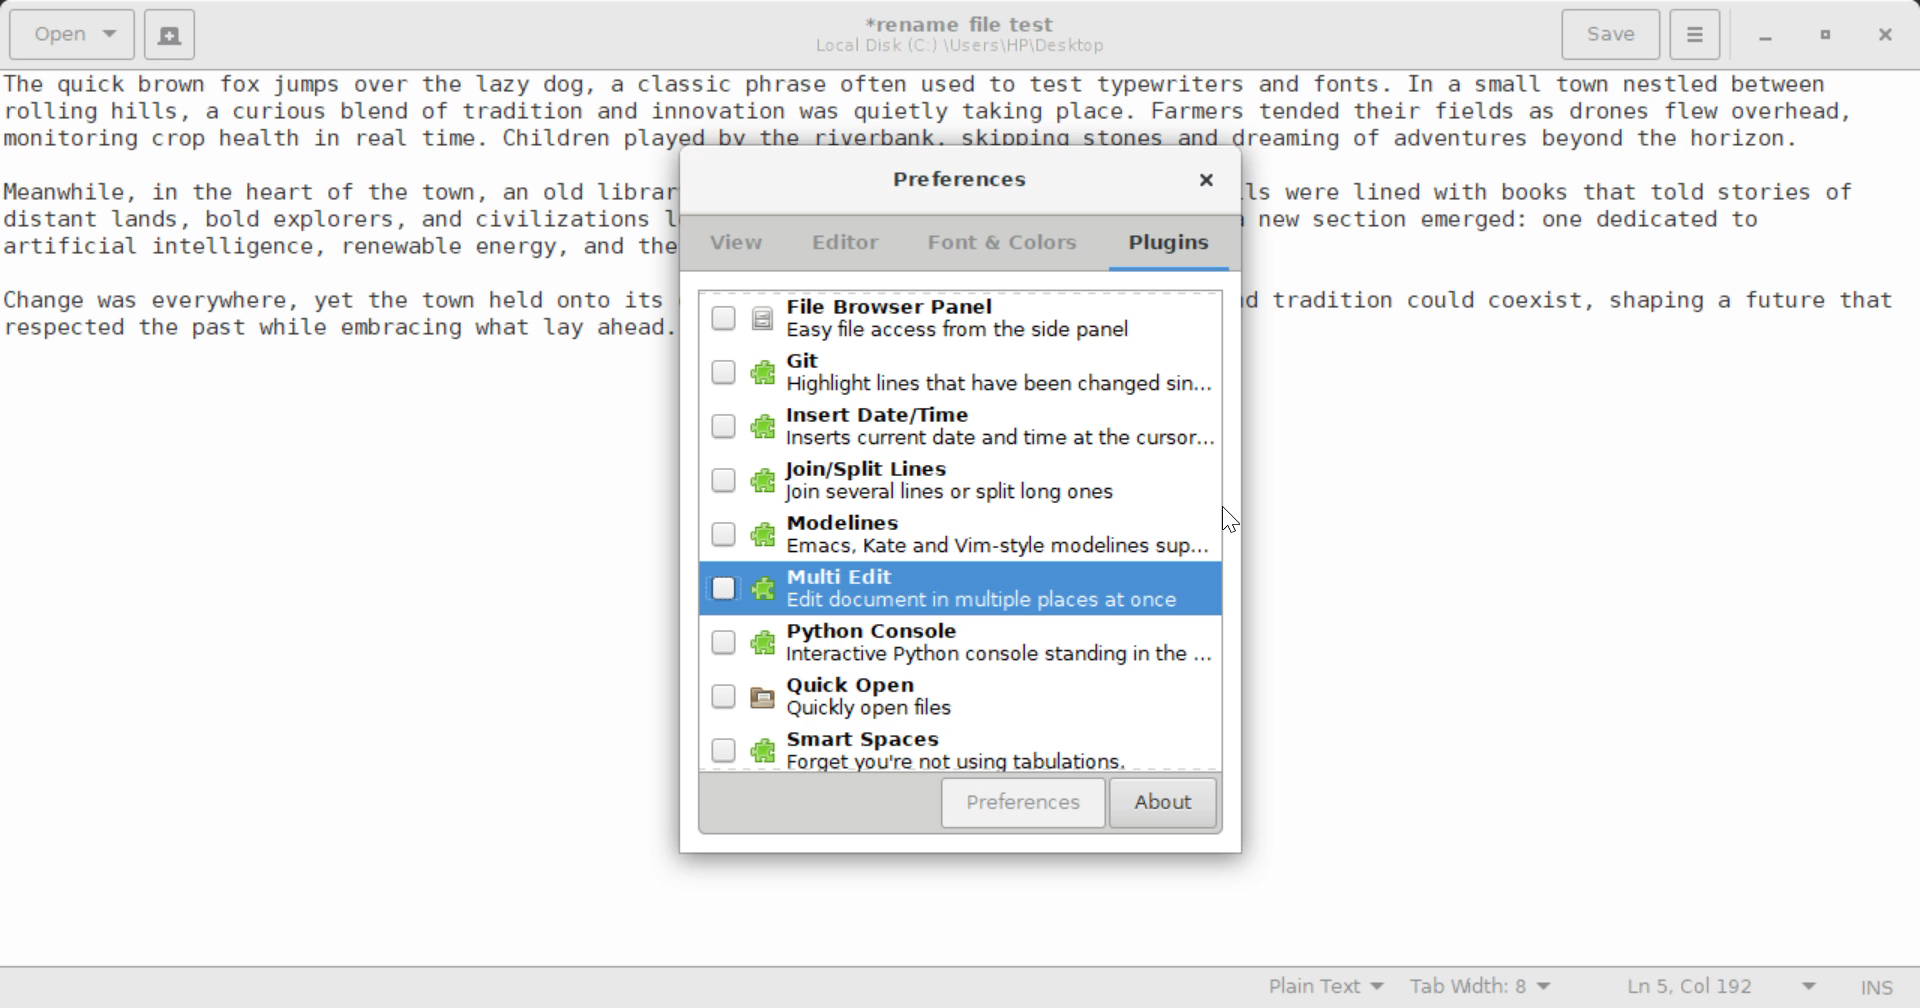 The image size is (1920, 1008). What do you see at coordinates (960, 46) in the screenshot?
I see `File Location` at bounding box center [960, 46].